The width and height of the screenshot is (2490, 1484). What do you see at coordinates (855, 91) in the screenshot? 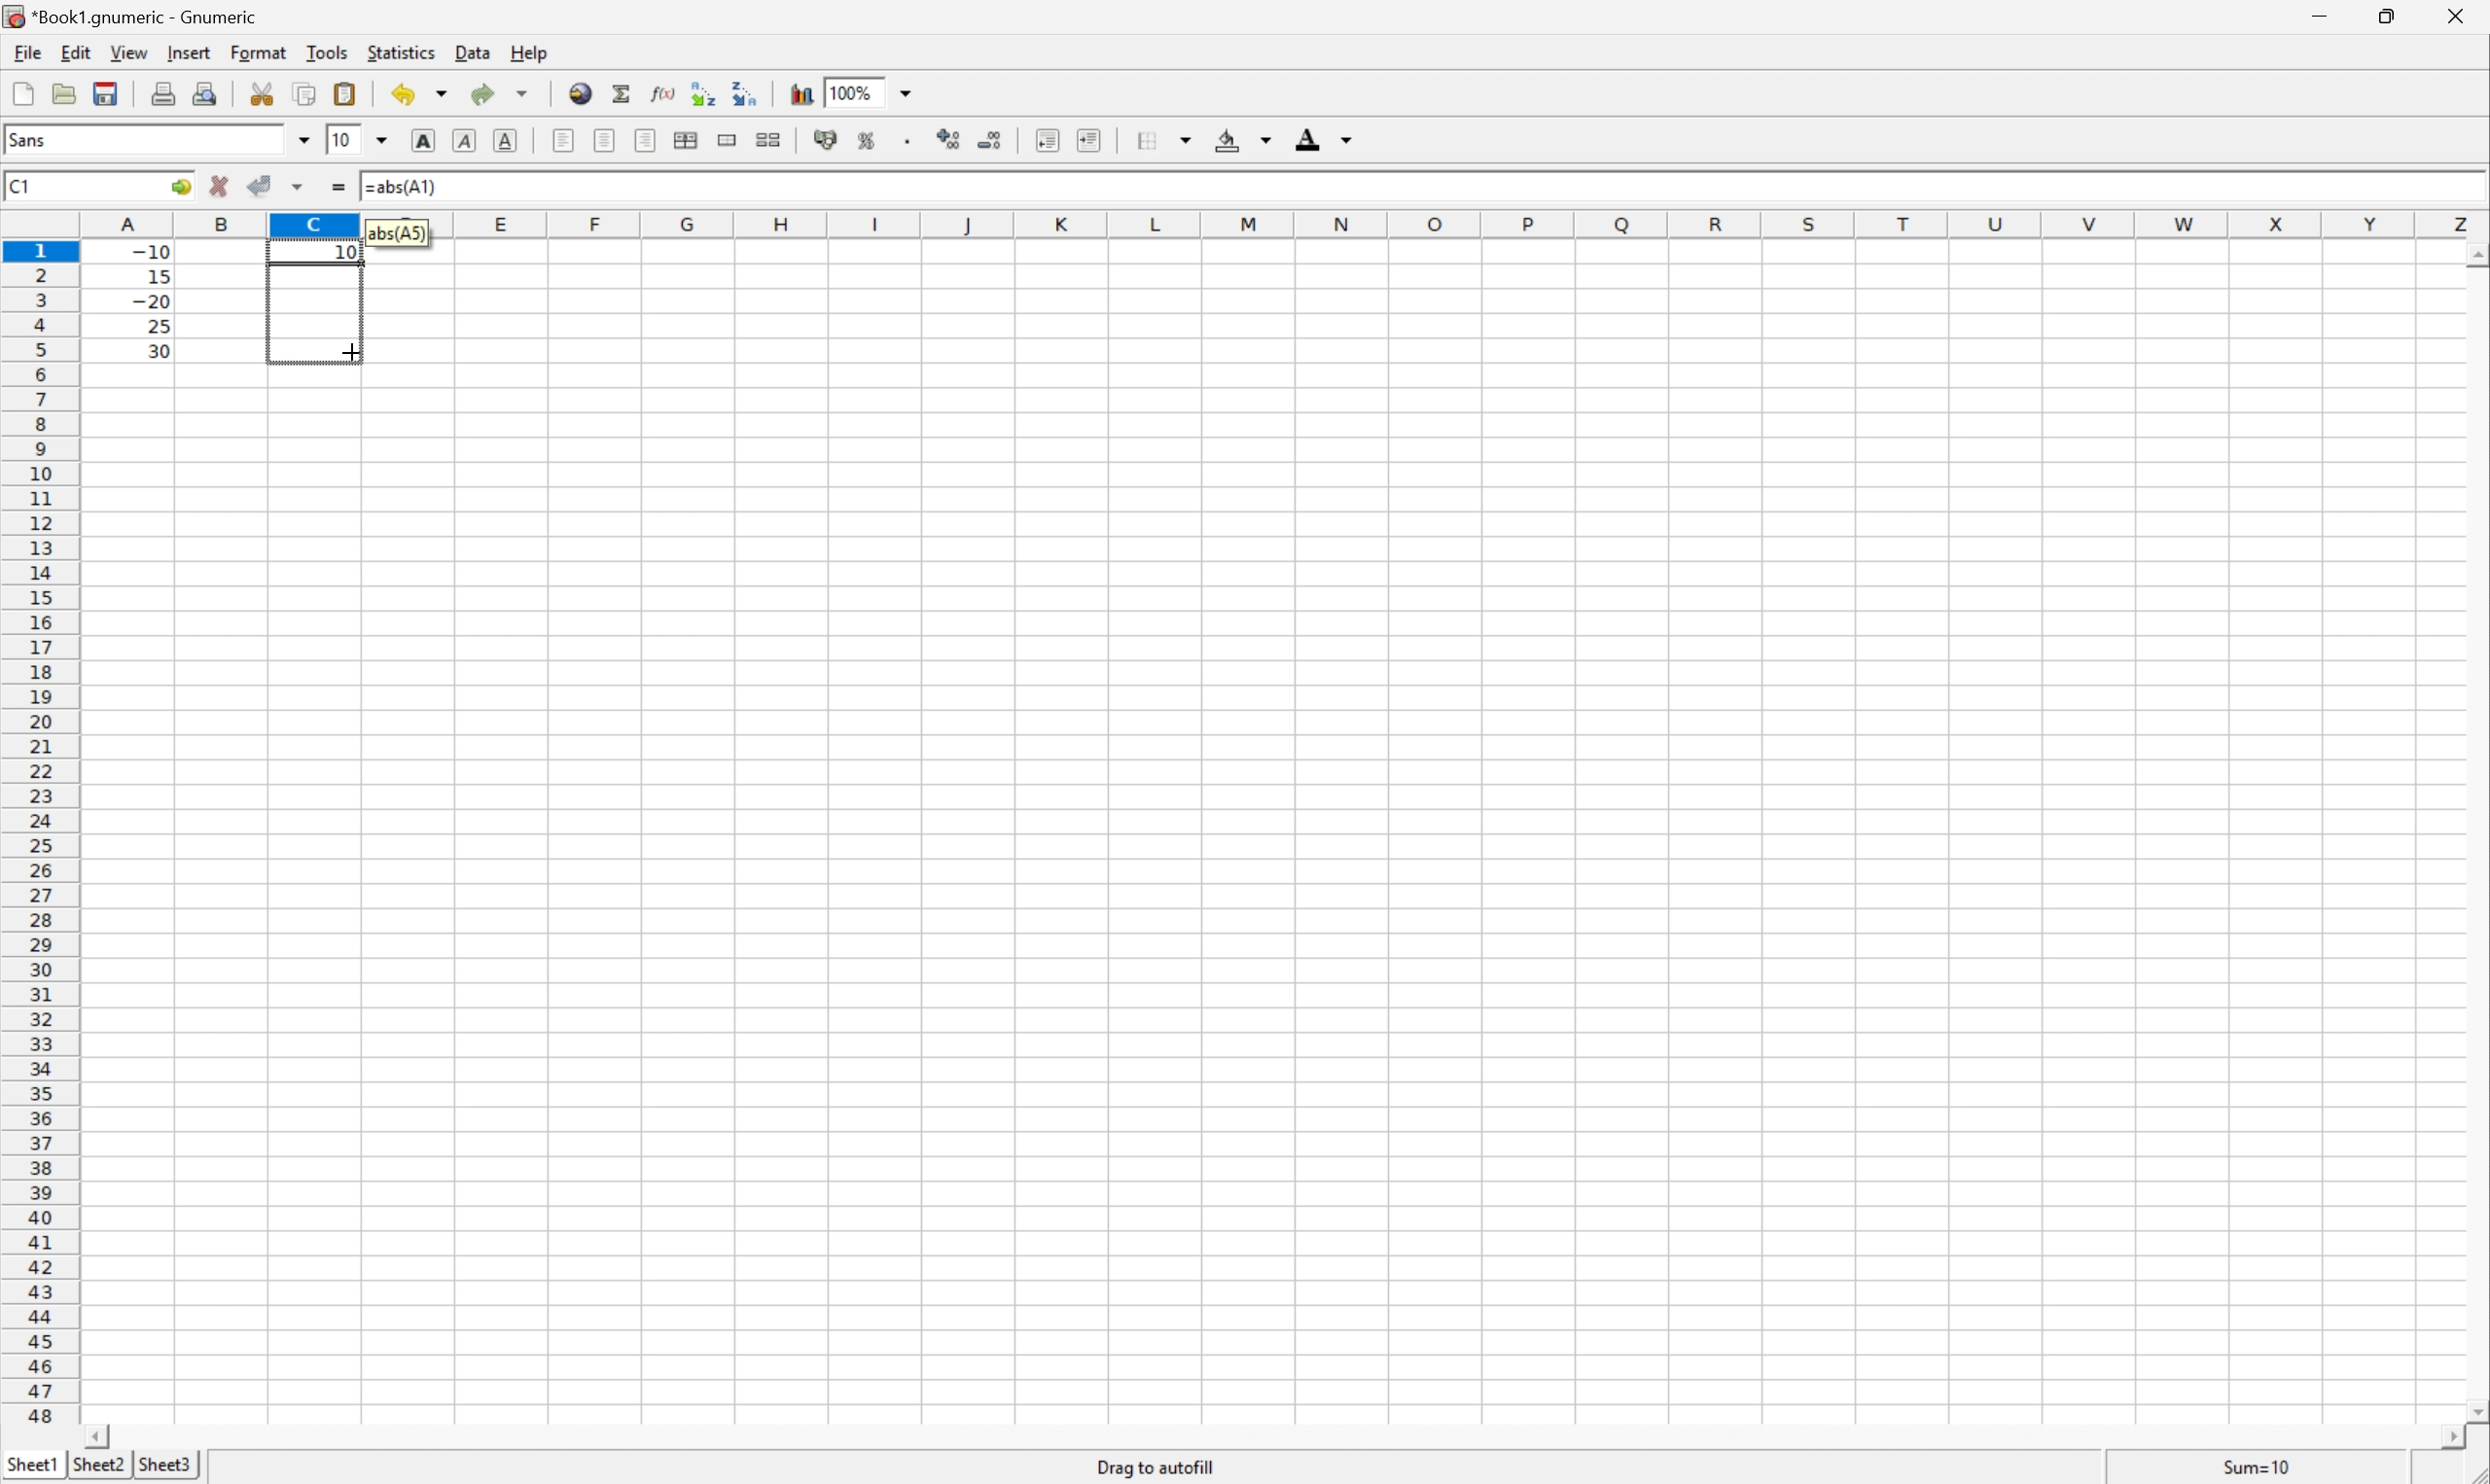
I see `100%` at bounding box center [855, 91].